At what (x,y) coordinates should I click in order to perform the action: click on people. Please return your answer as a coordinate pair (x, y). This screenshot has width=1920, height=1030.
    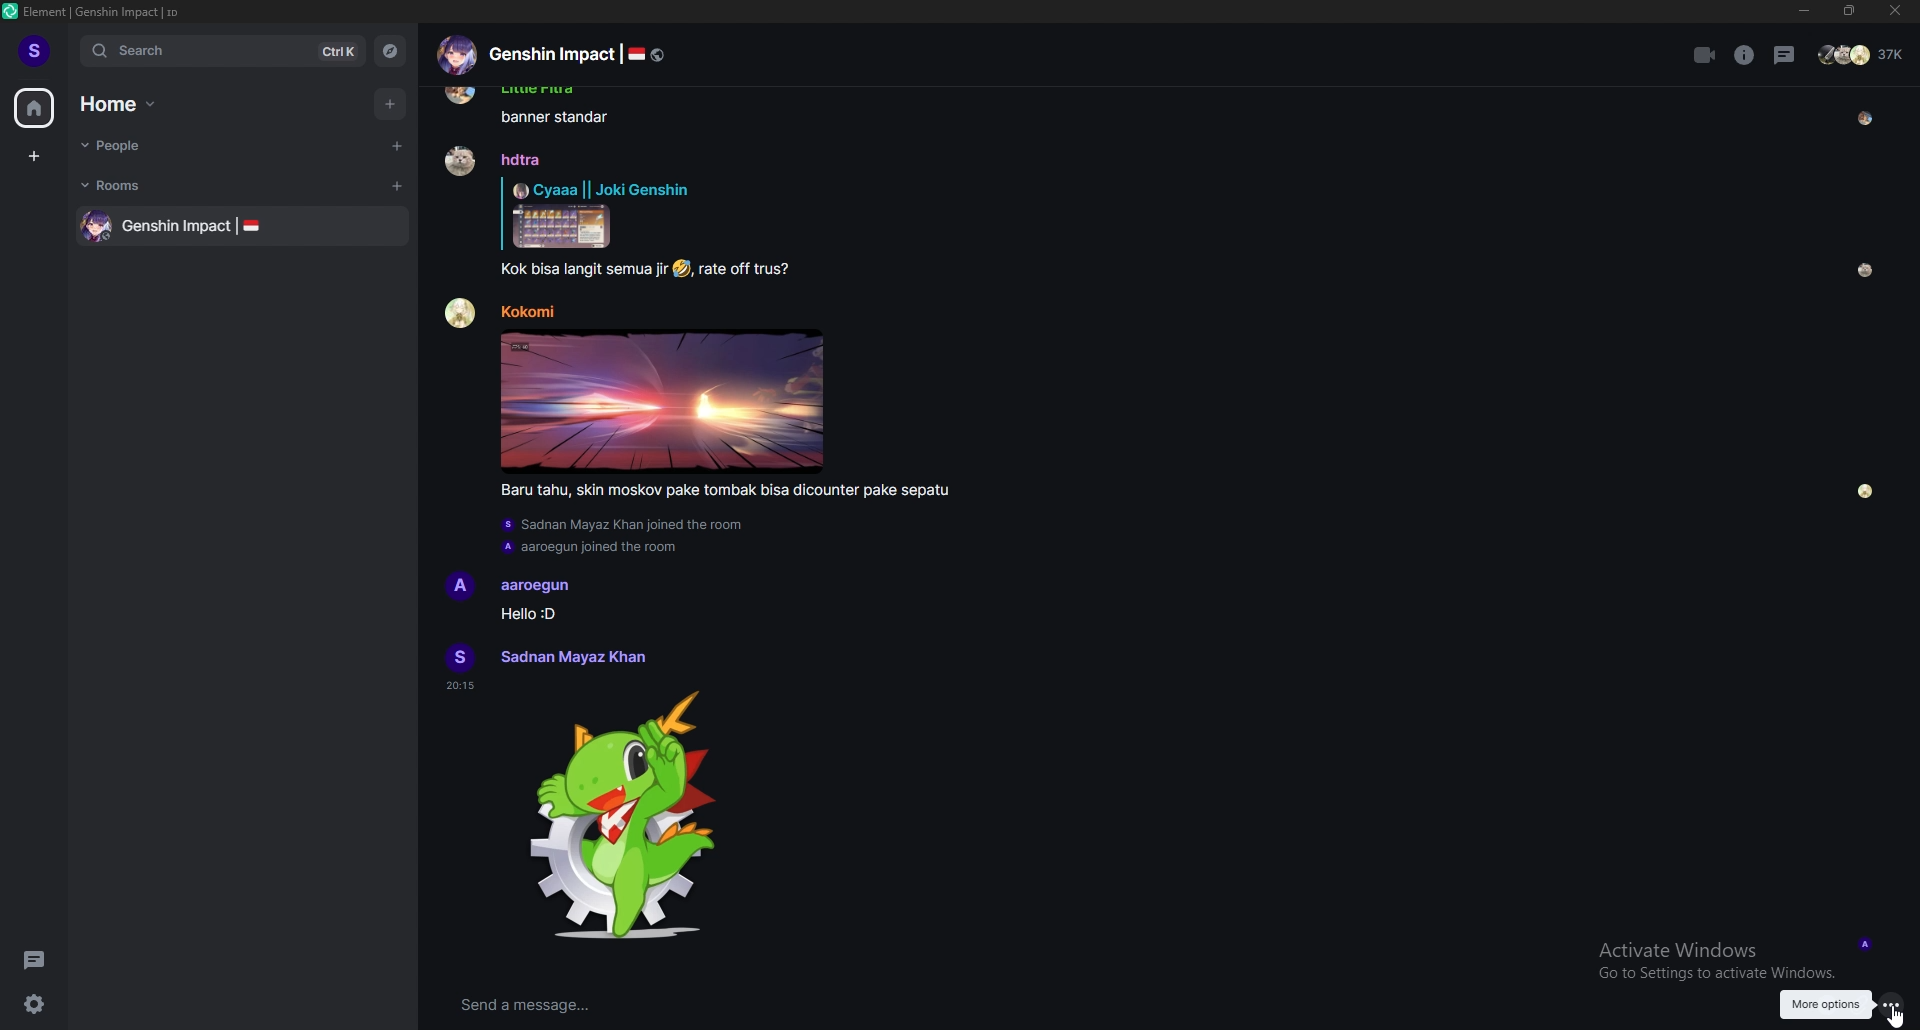
    Looking at the image, I should click on (141, 145).